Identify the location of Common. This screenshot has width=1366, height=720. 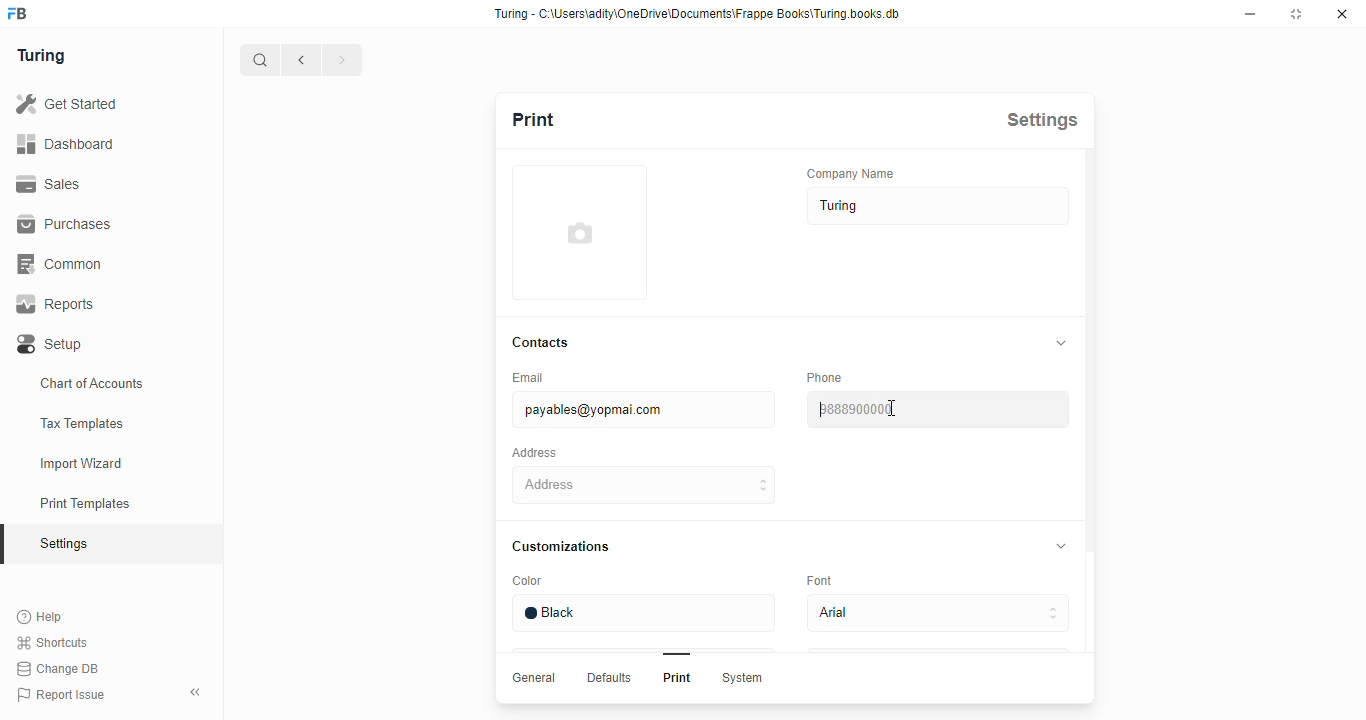
(108, 262).